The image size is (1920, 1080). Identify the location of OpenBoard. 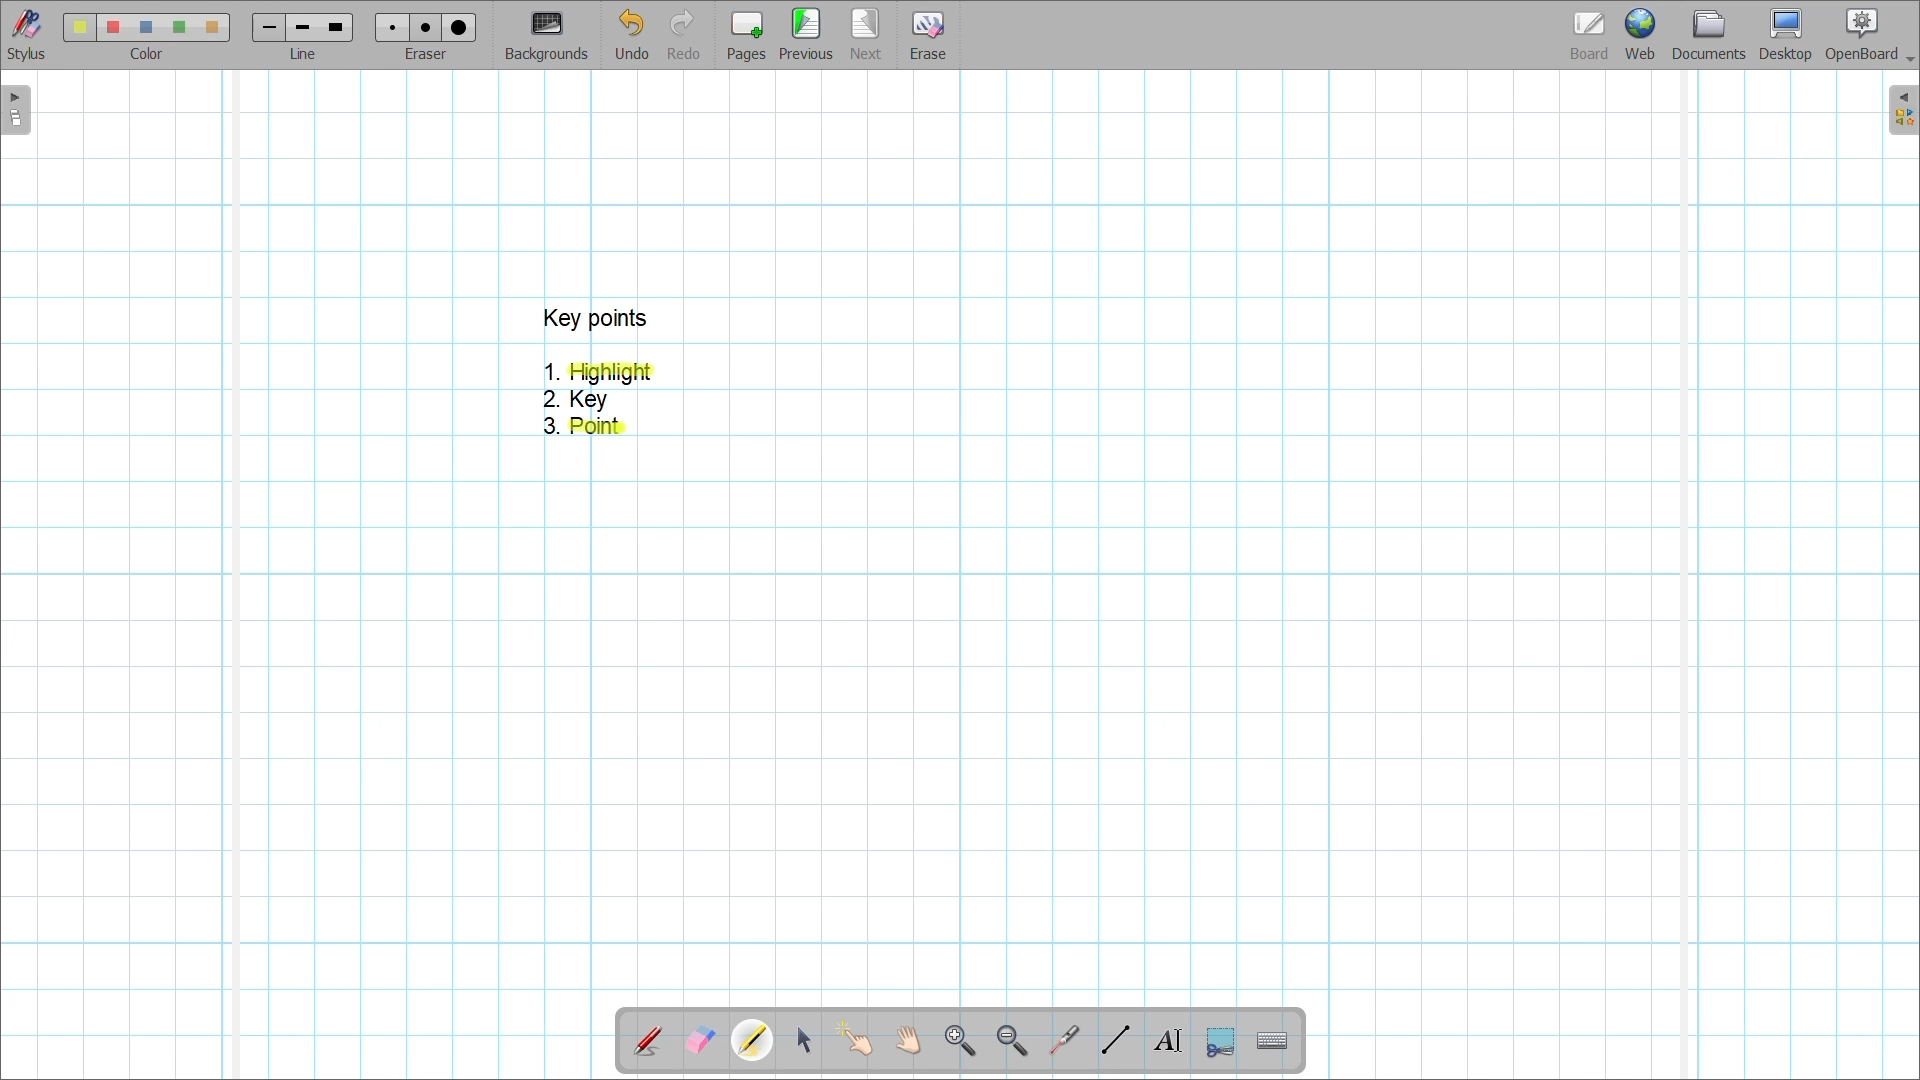
(1869, 36).